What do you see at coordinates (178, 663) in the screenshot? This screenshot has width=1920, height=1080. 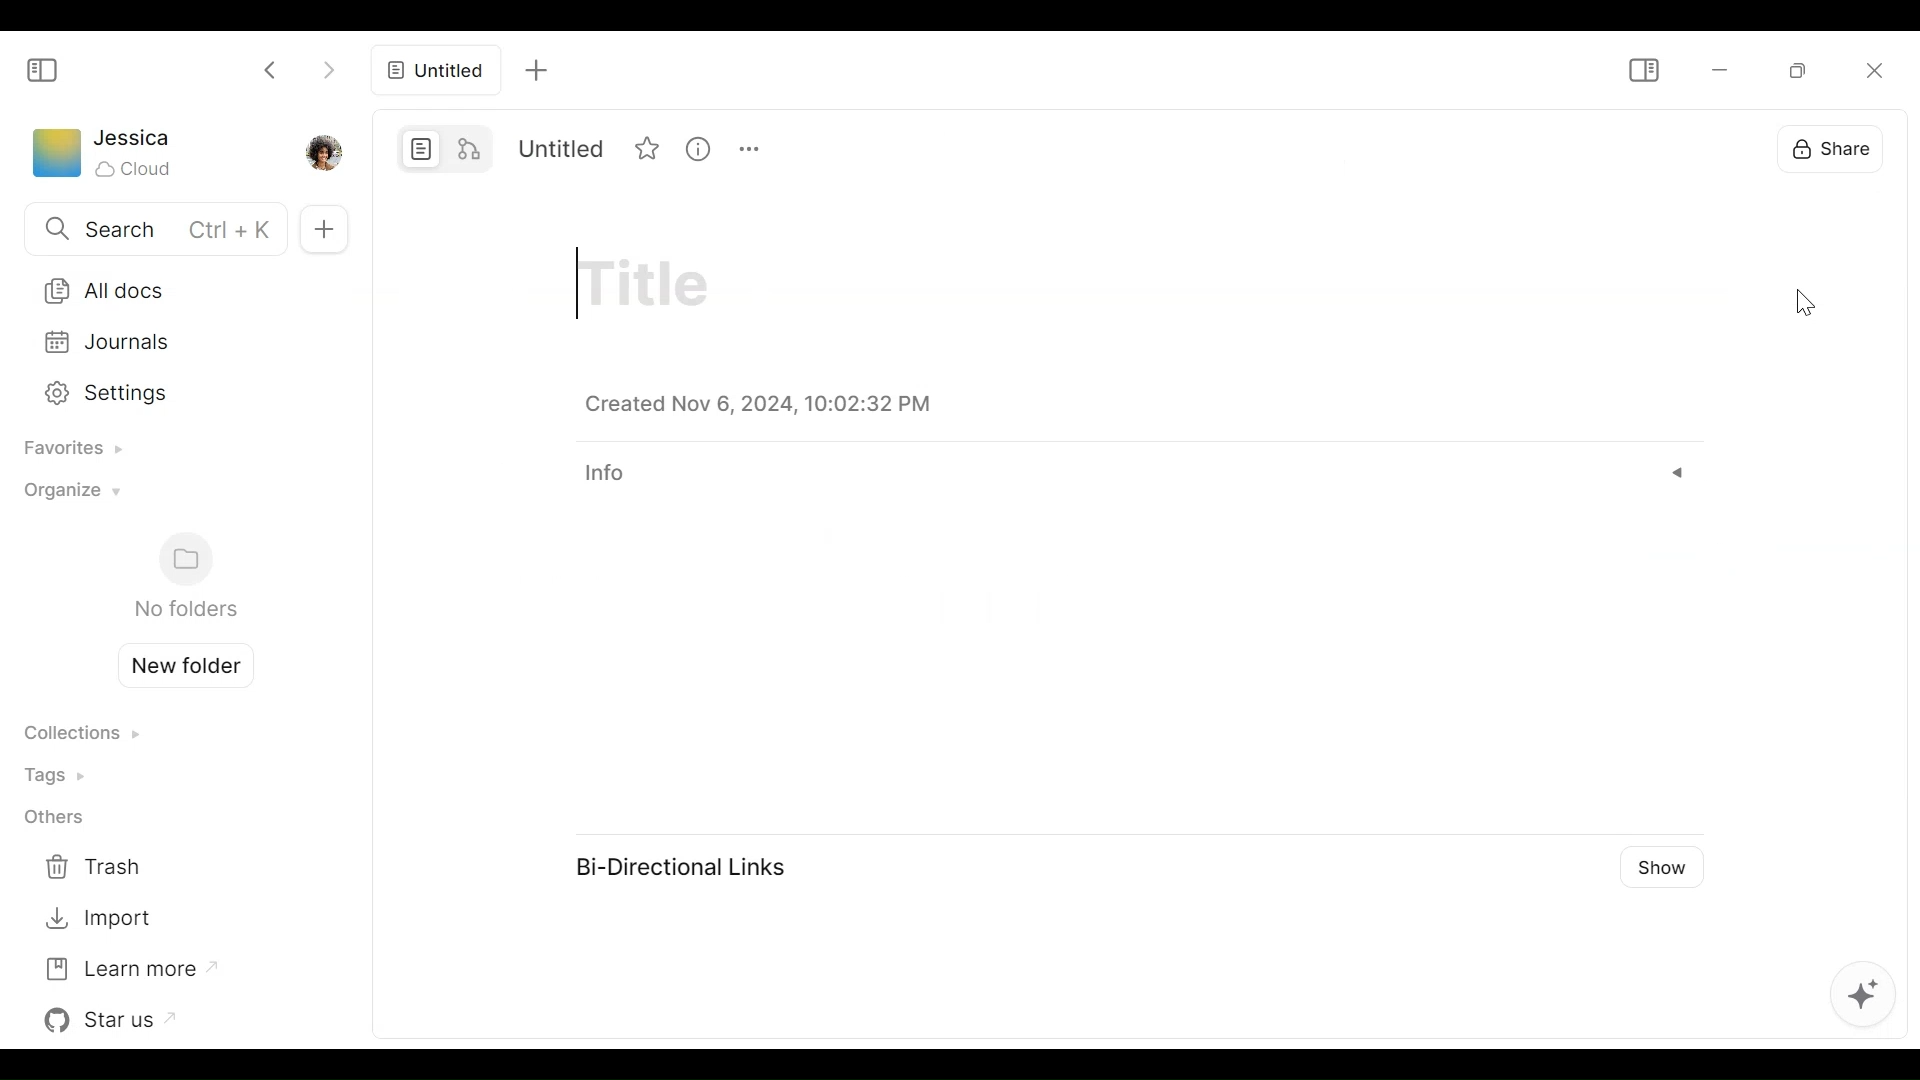 I see `Create new folder` at bounding box center [178, 663].